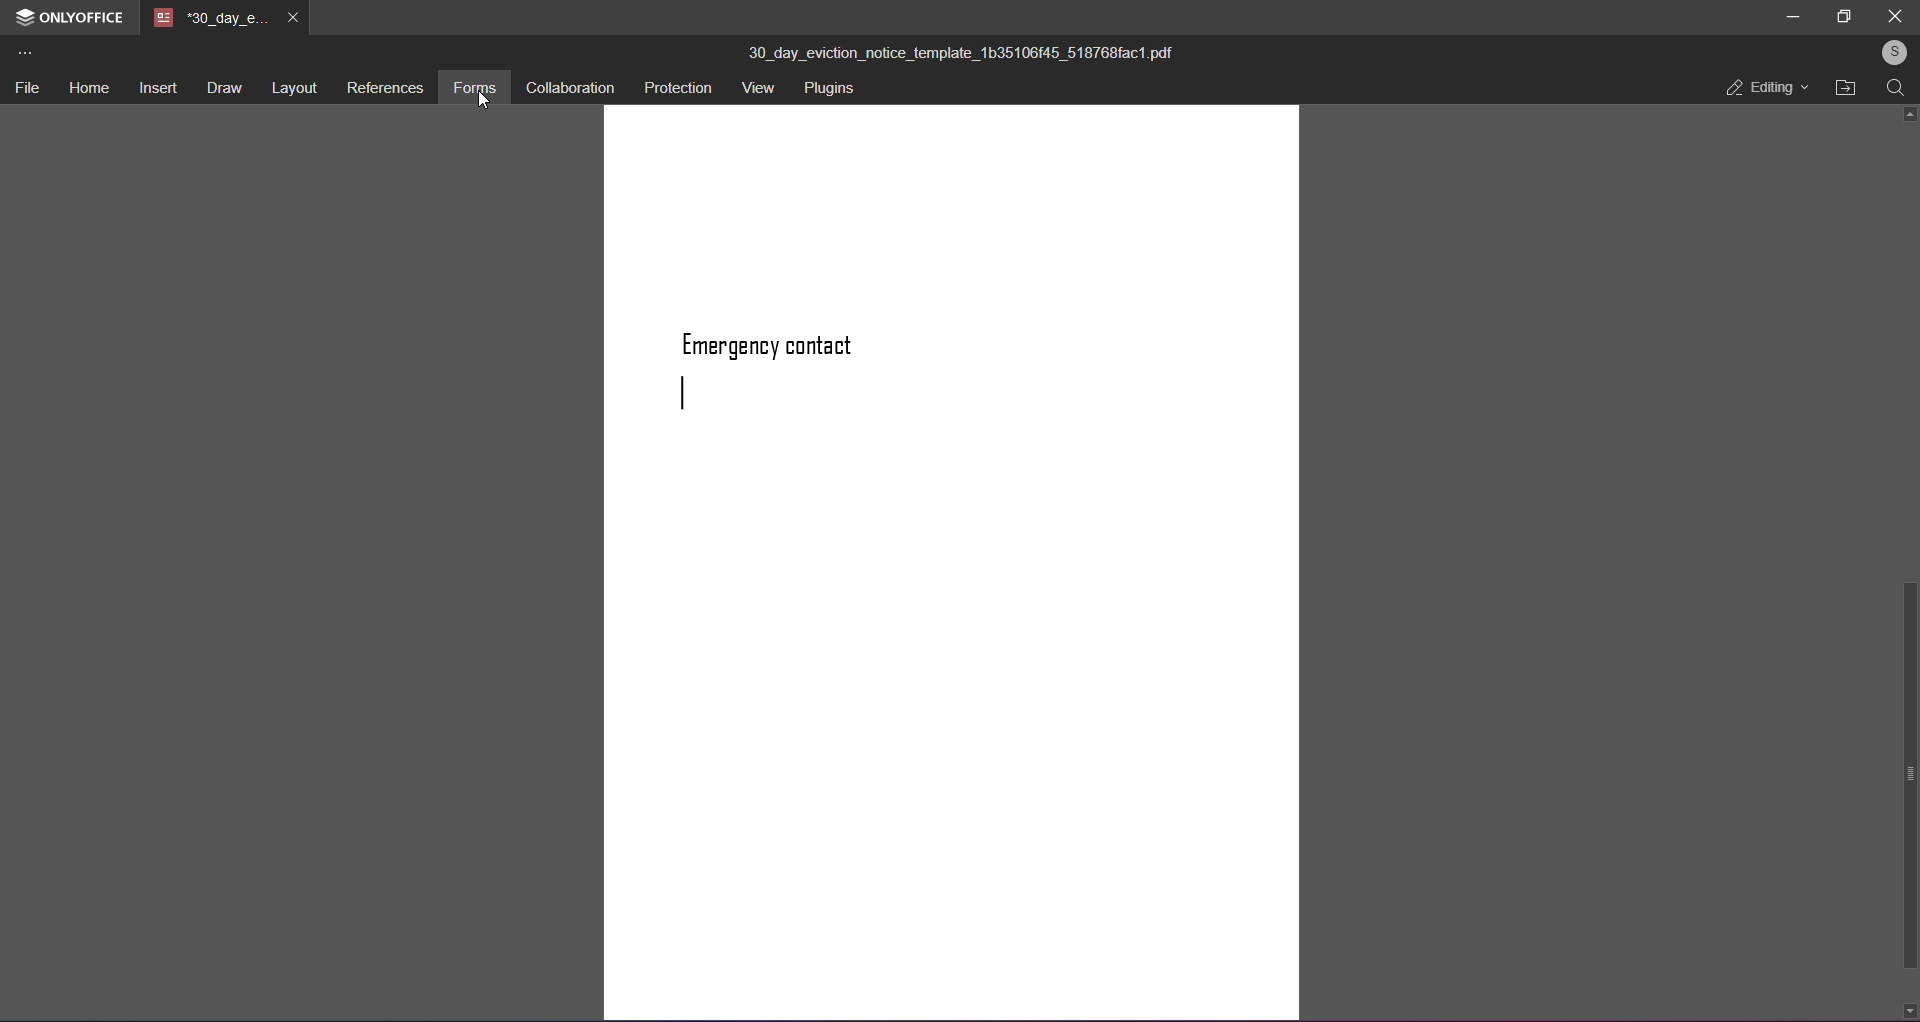 The height and width of the screenshot is (1022, 1920). Describe the element at coordinates (679, 88) in the screenshot. I see `protection` at that location.